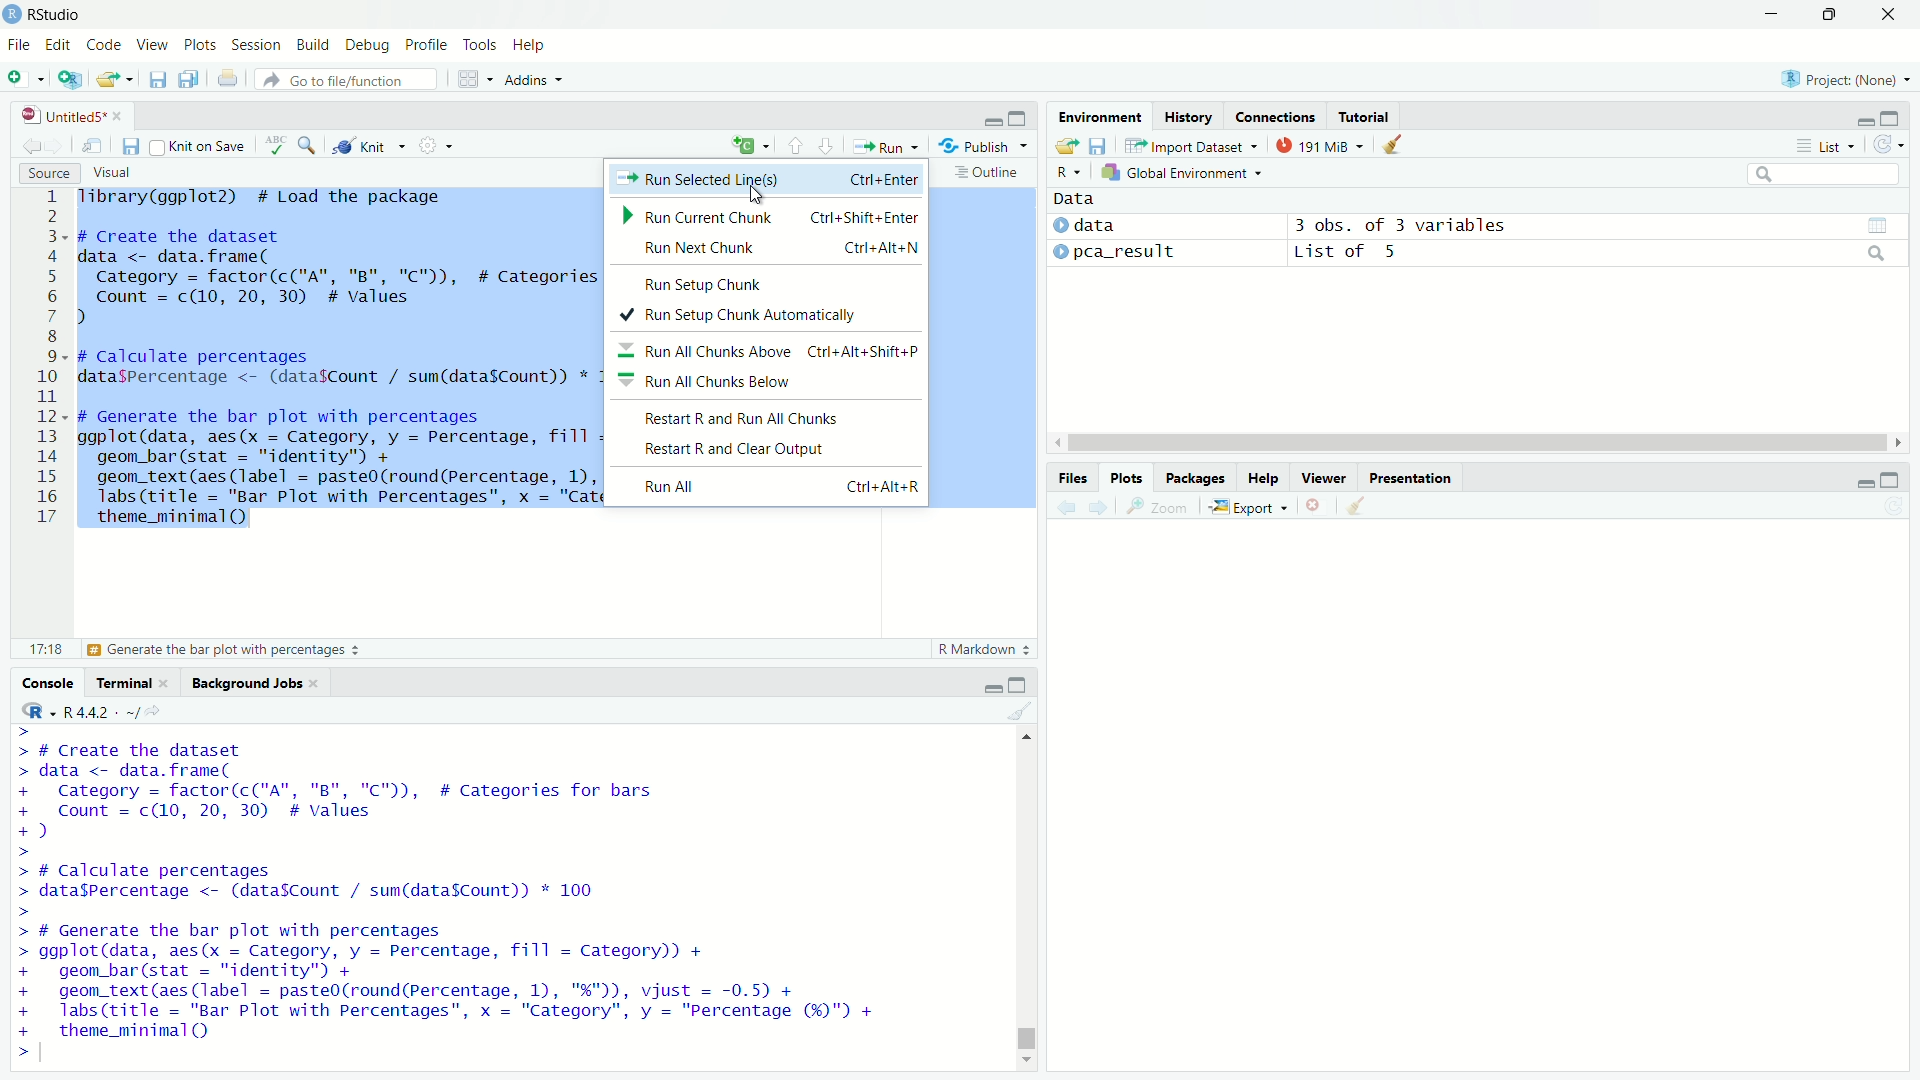  Describe the element at coordinates (366, 145) in the screenshot. I see `knit` at that location.